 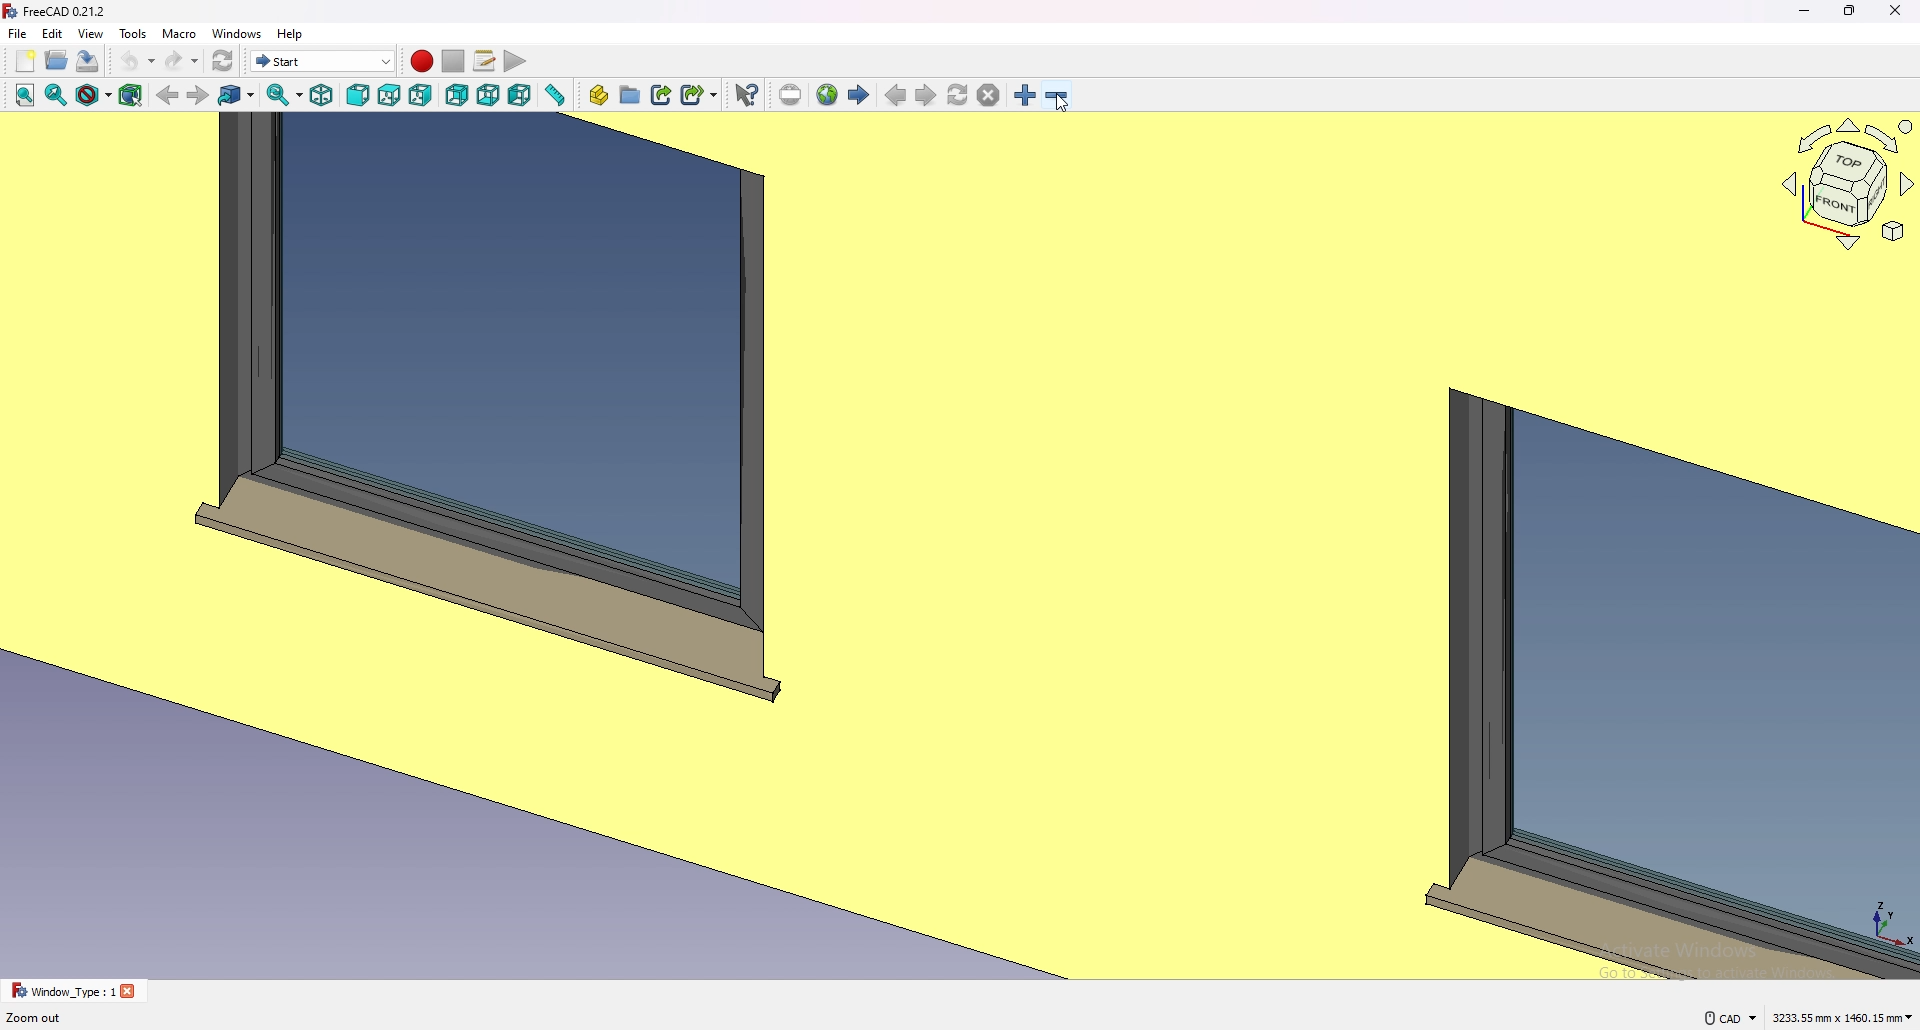 What do you see at coordinates (359, 96) in the screenshot?
I see `front` at bounding box center [359, 96].